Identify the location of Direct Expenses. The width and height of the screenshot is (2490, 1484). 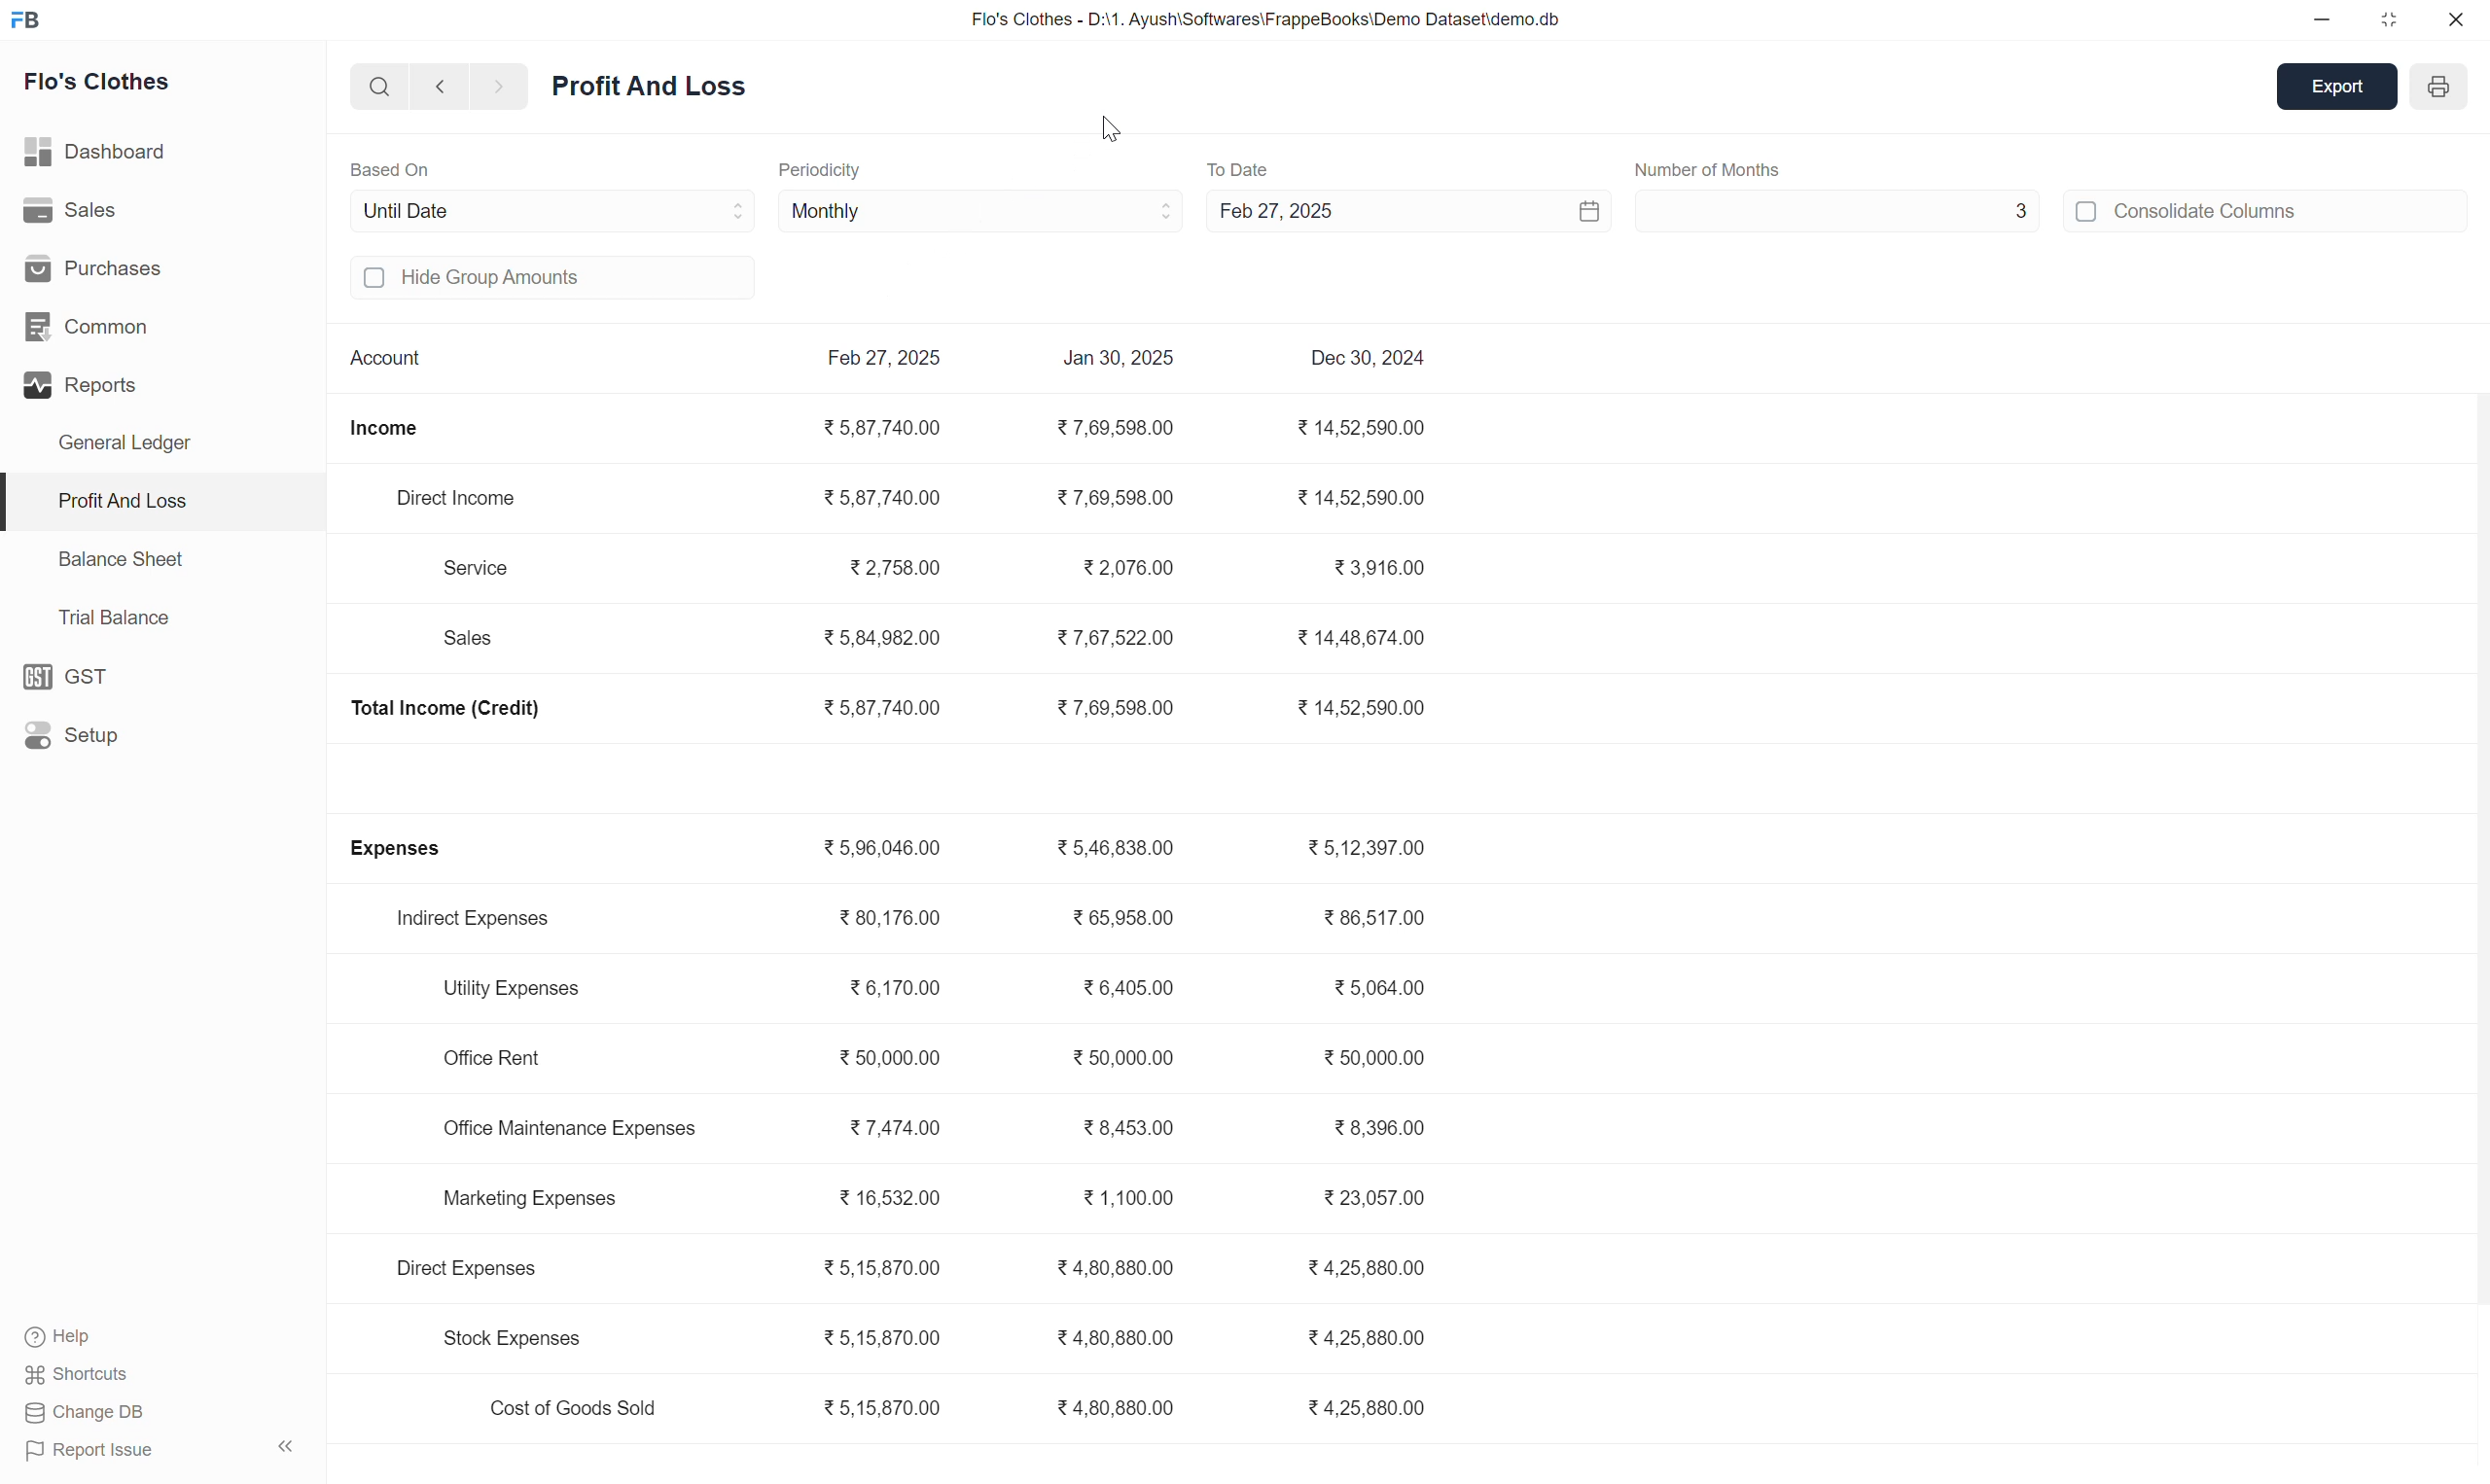
(468, 1269).